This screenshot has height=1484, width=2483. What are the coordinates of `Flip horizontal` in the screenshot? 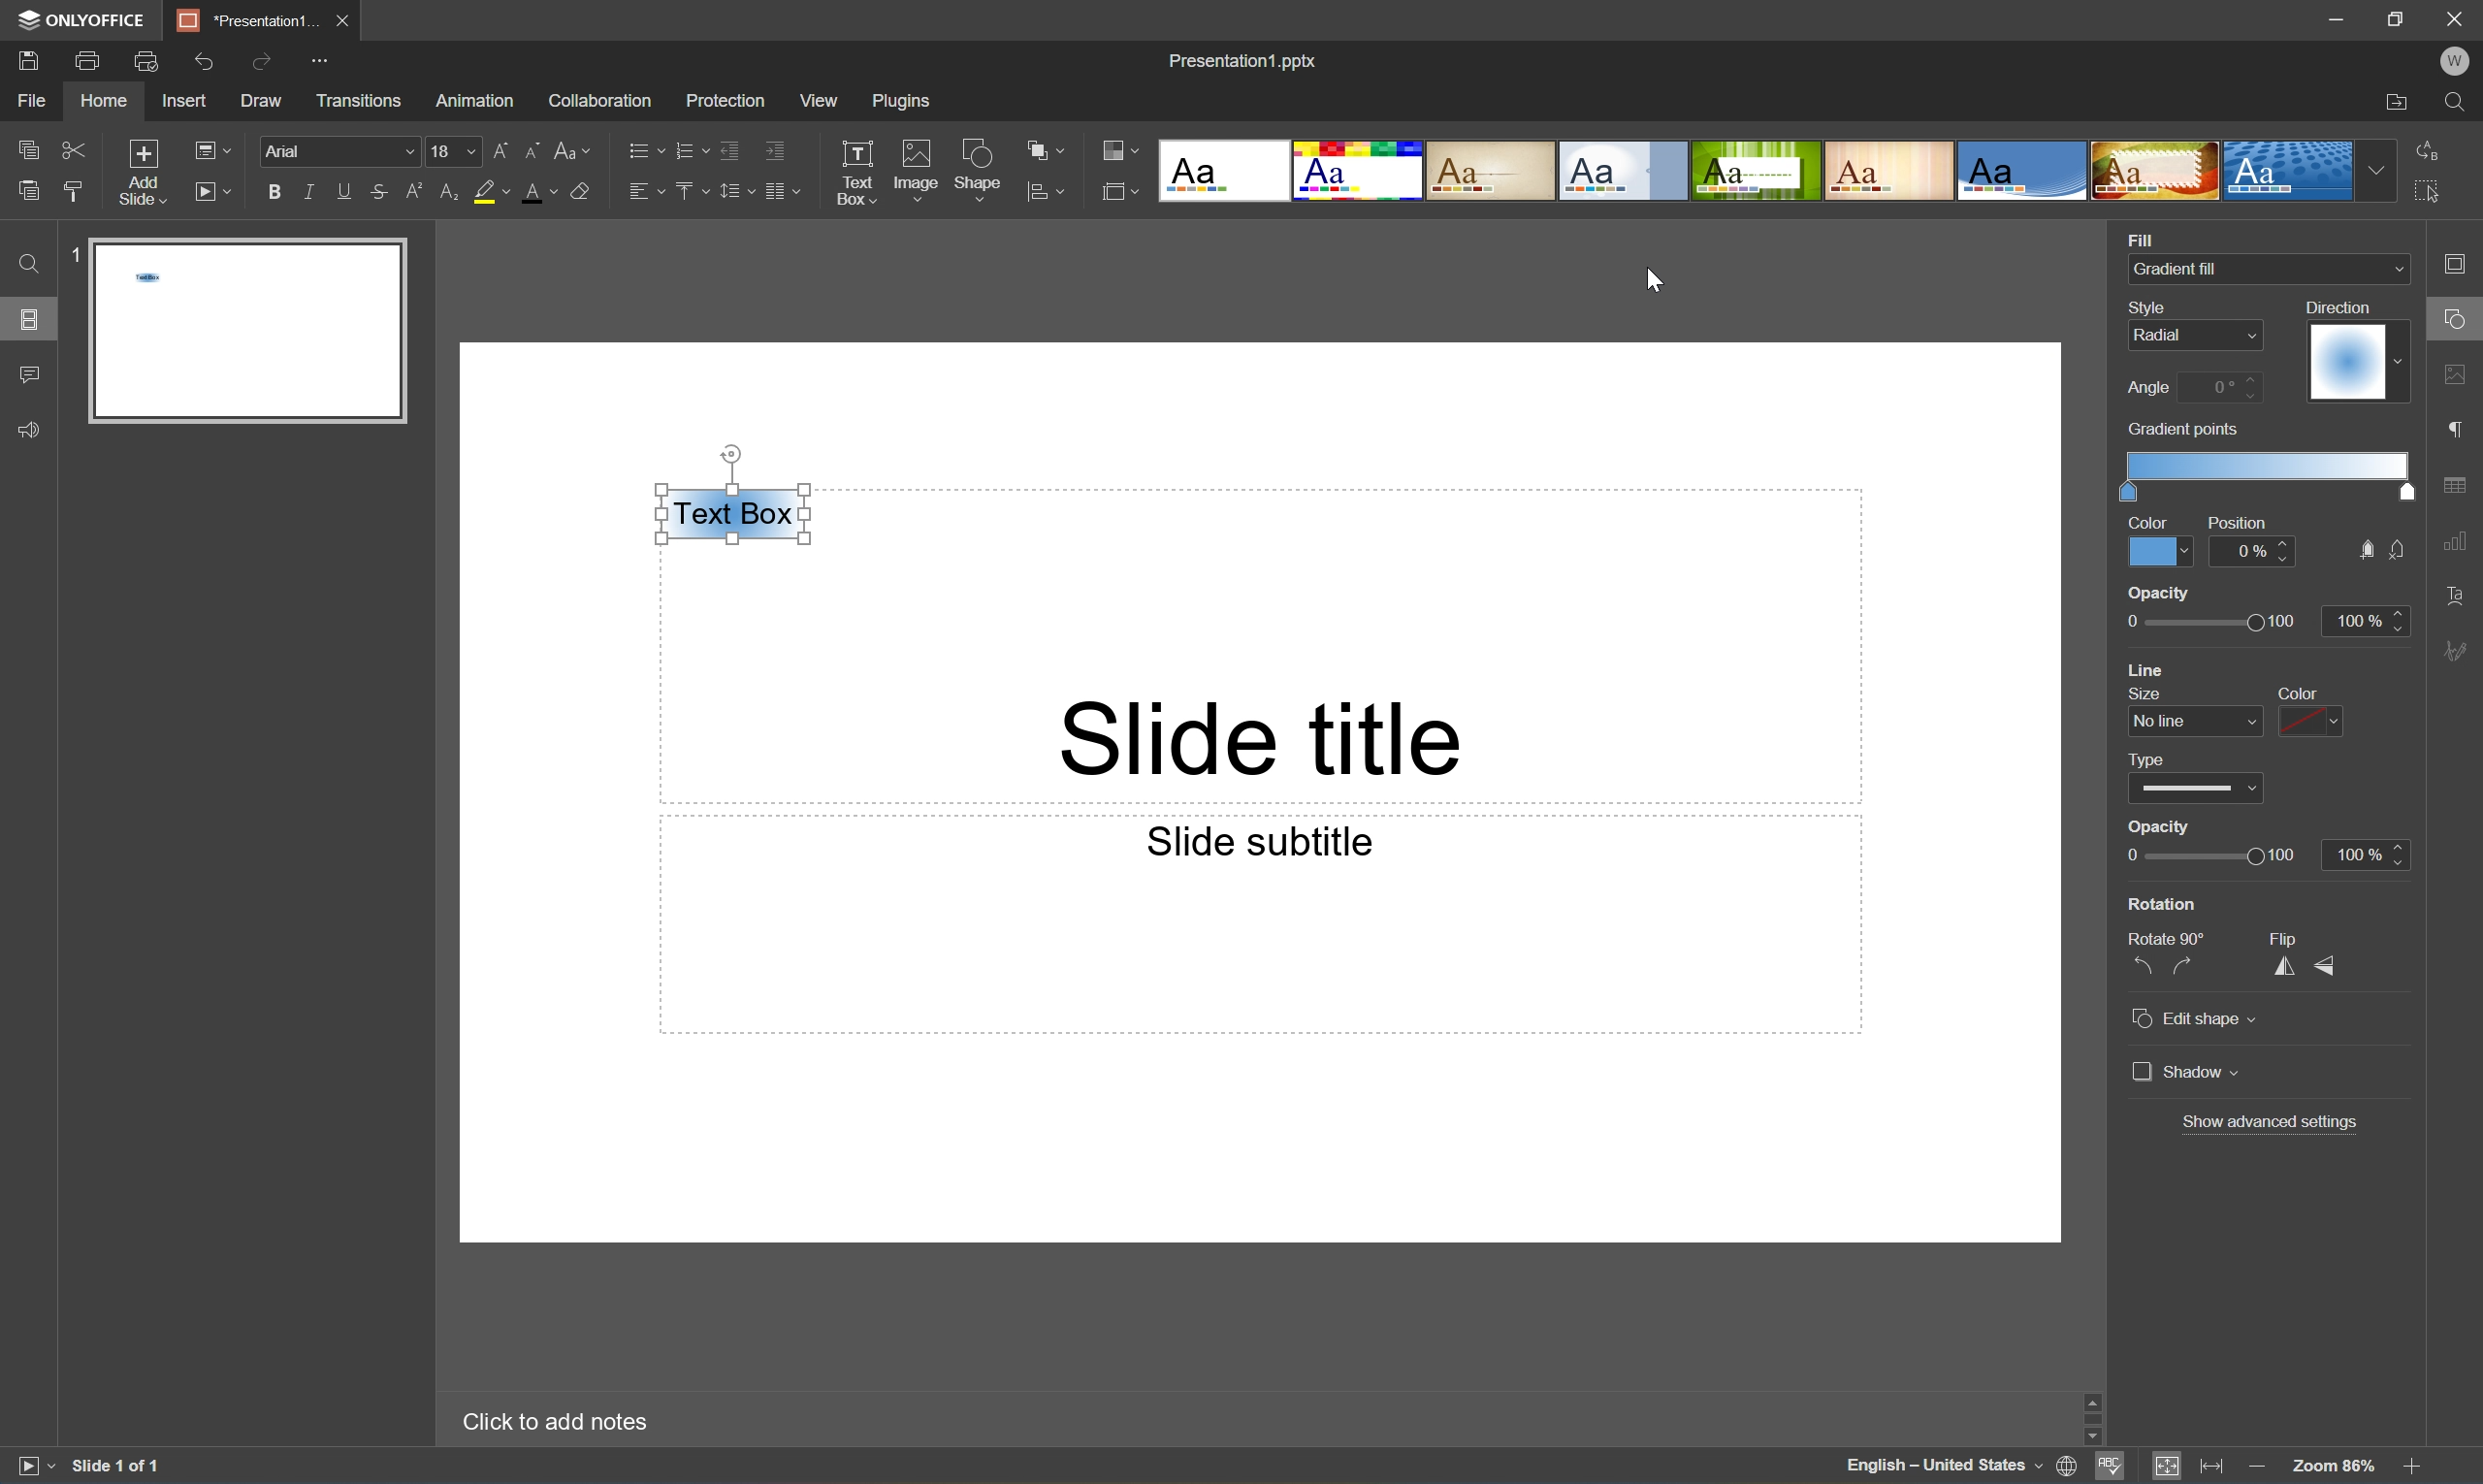 It's located at (2286, 964).